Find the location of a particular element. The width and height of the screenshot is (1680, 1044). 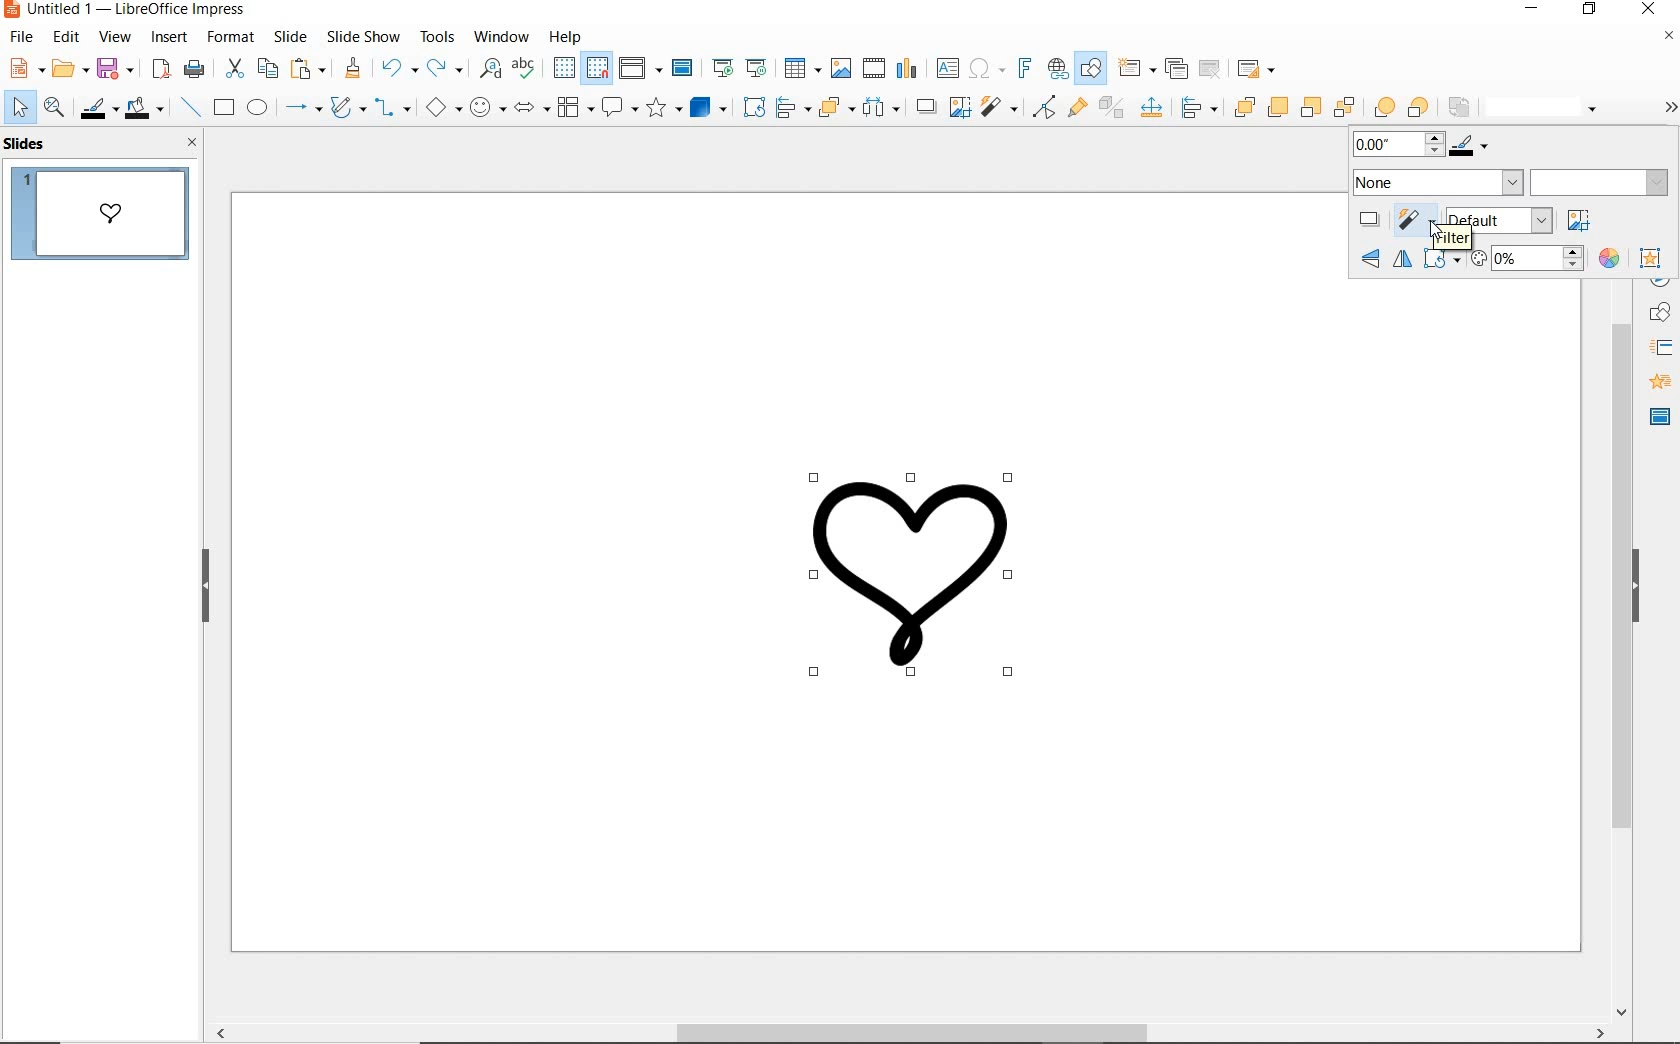

fill color is located at coordinates (144, 107).